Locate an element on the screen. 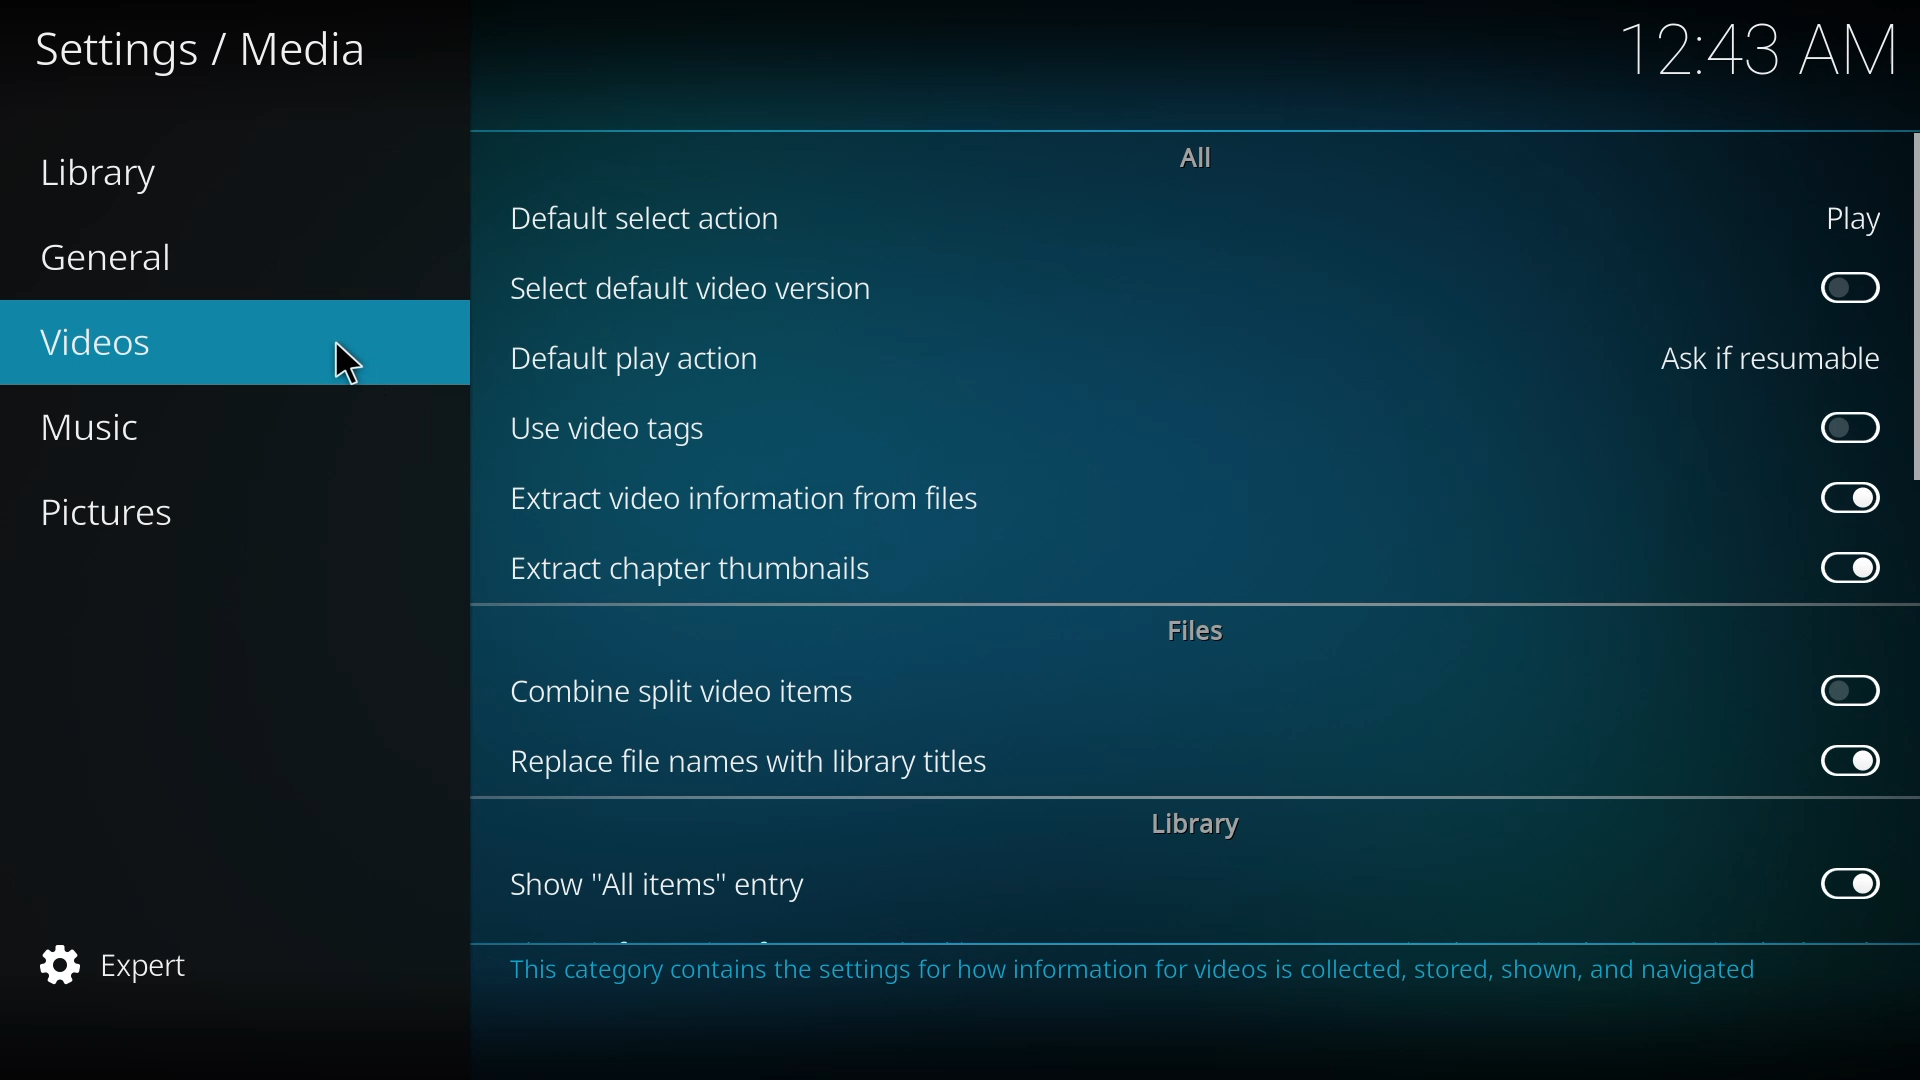  enabled is located at coordinates (1852, 883).